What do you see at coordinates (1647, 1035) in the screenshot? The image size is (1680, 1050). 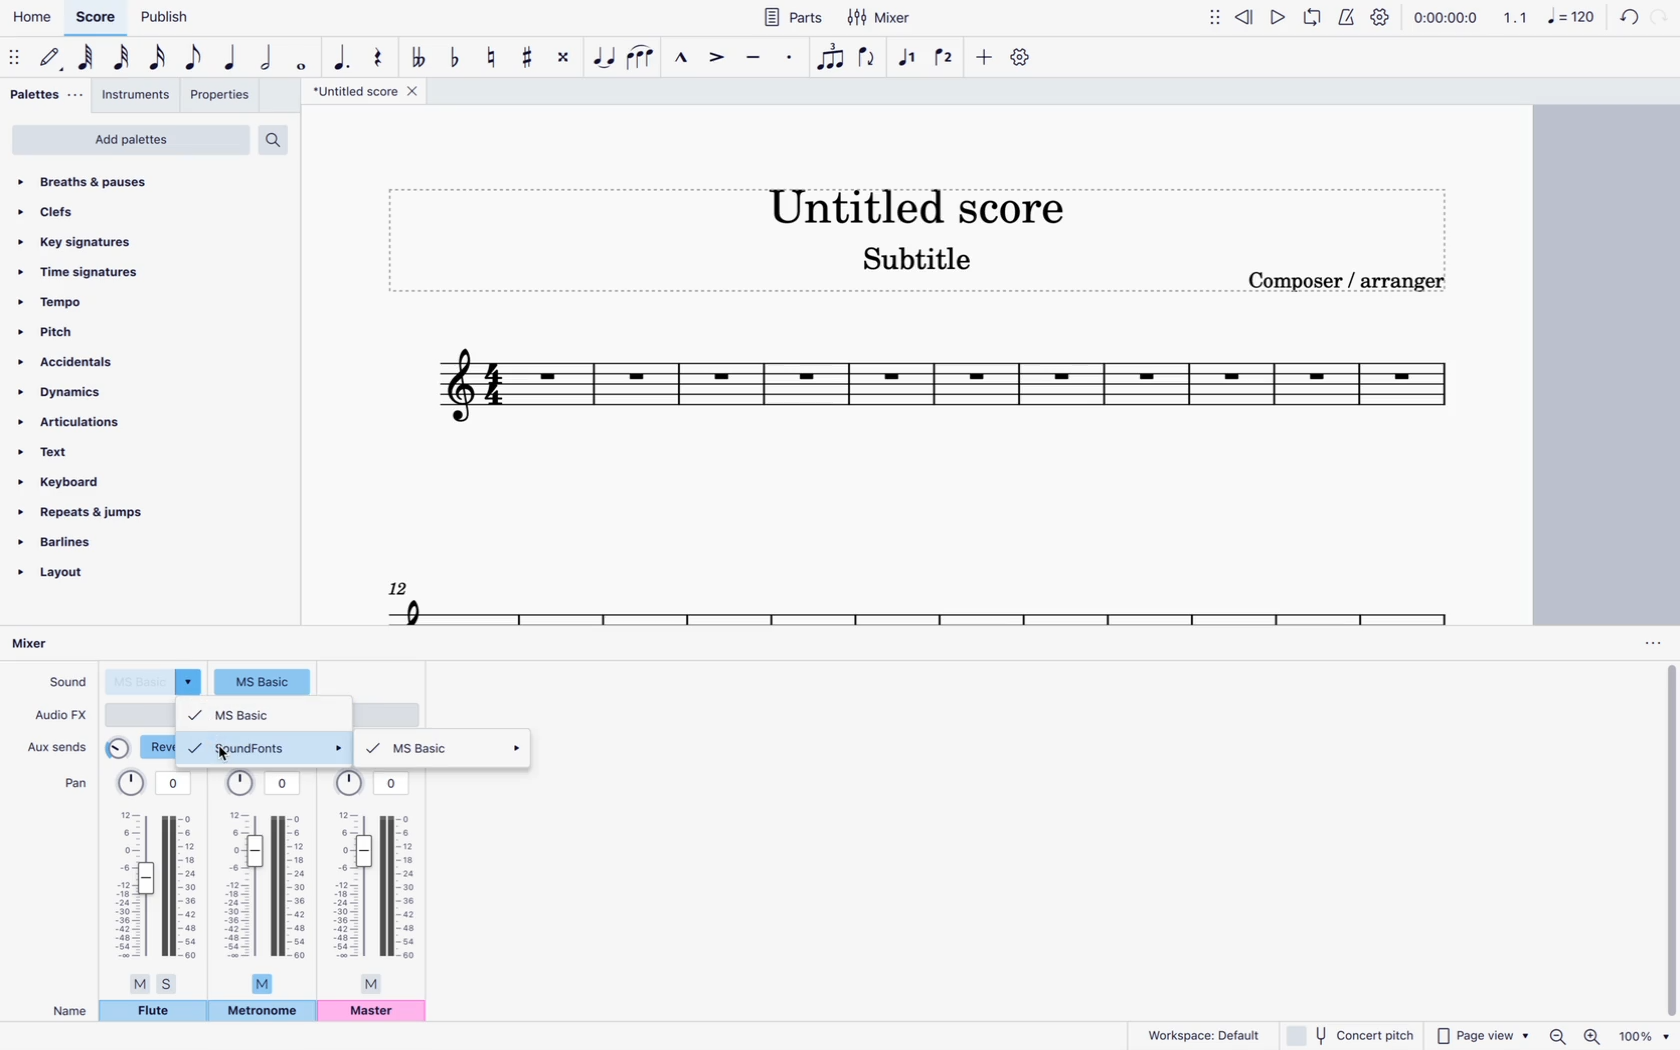 I see `zoom percentage` at bounding box center [1647, 1035].